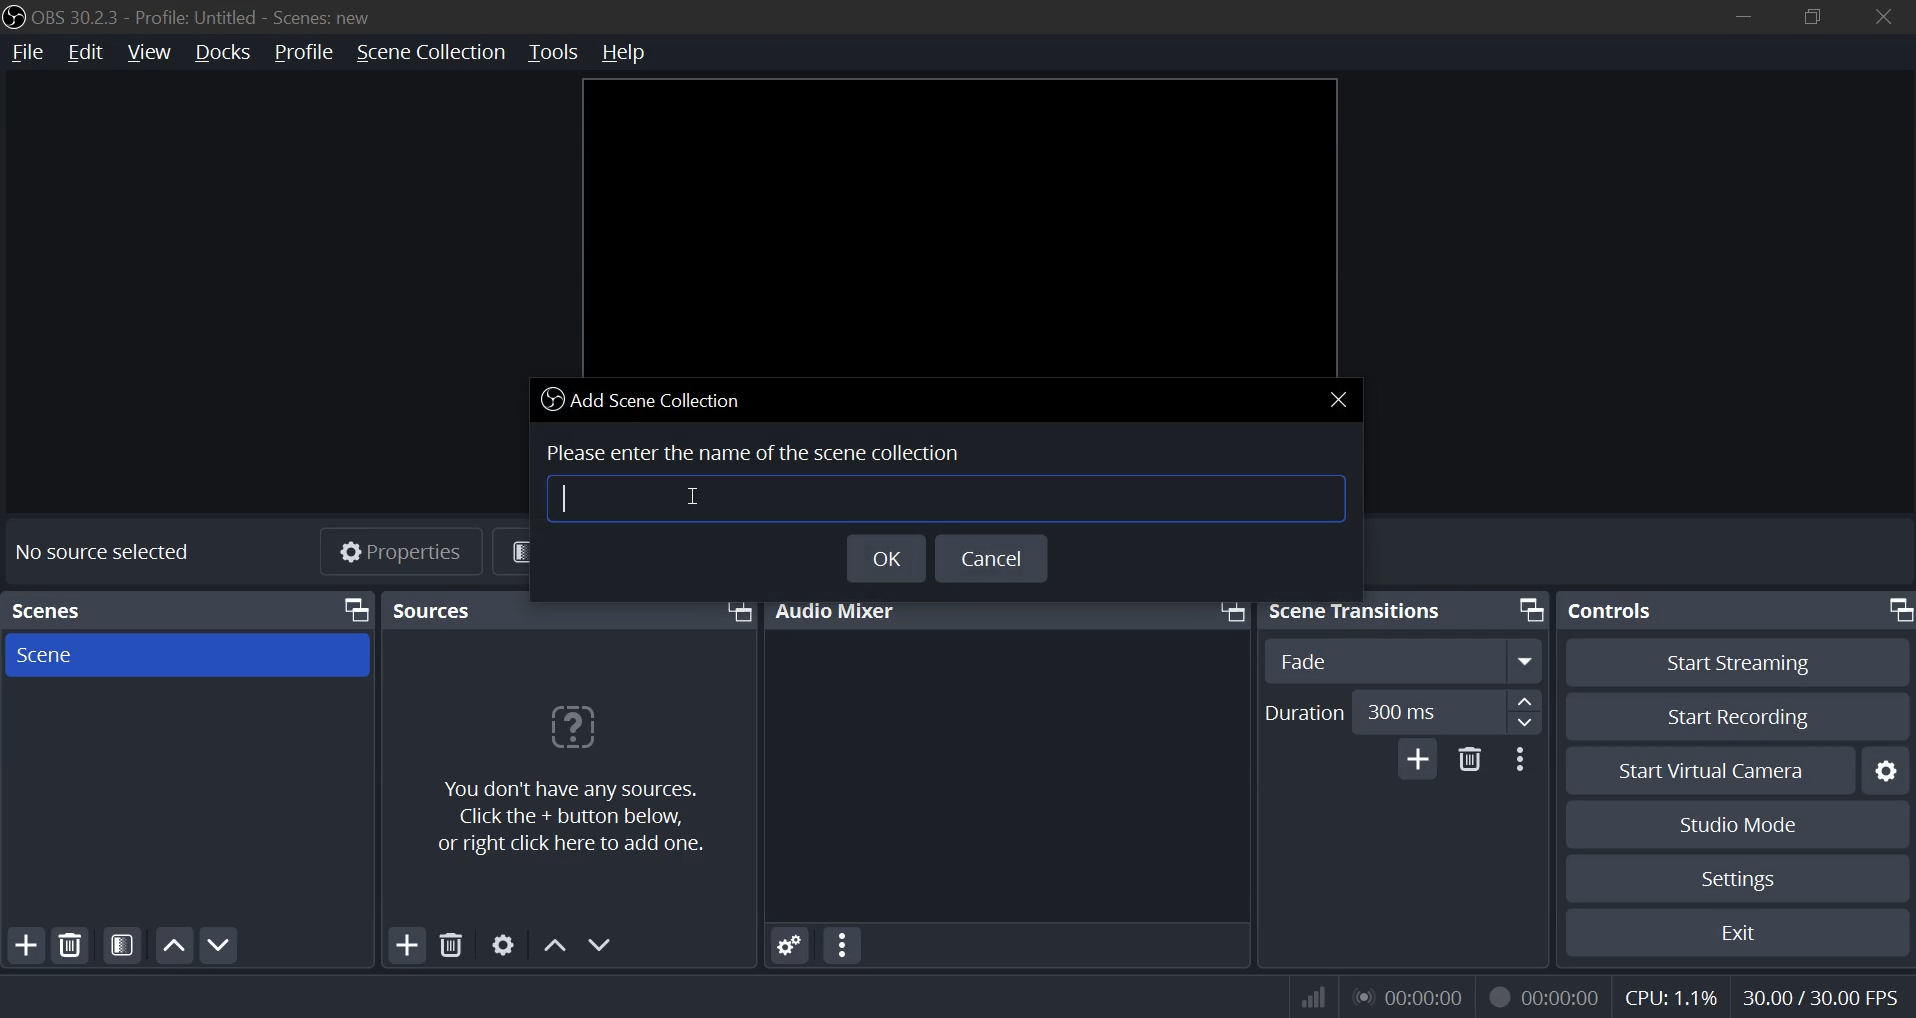 The width and height of the screenshot is (1916, 1018). What do you see at coordinates (1737, 663) in the screenshot?
I see `start streaming` at bounding box center [1737, 663].